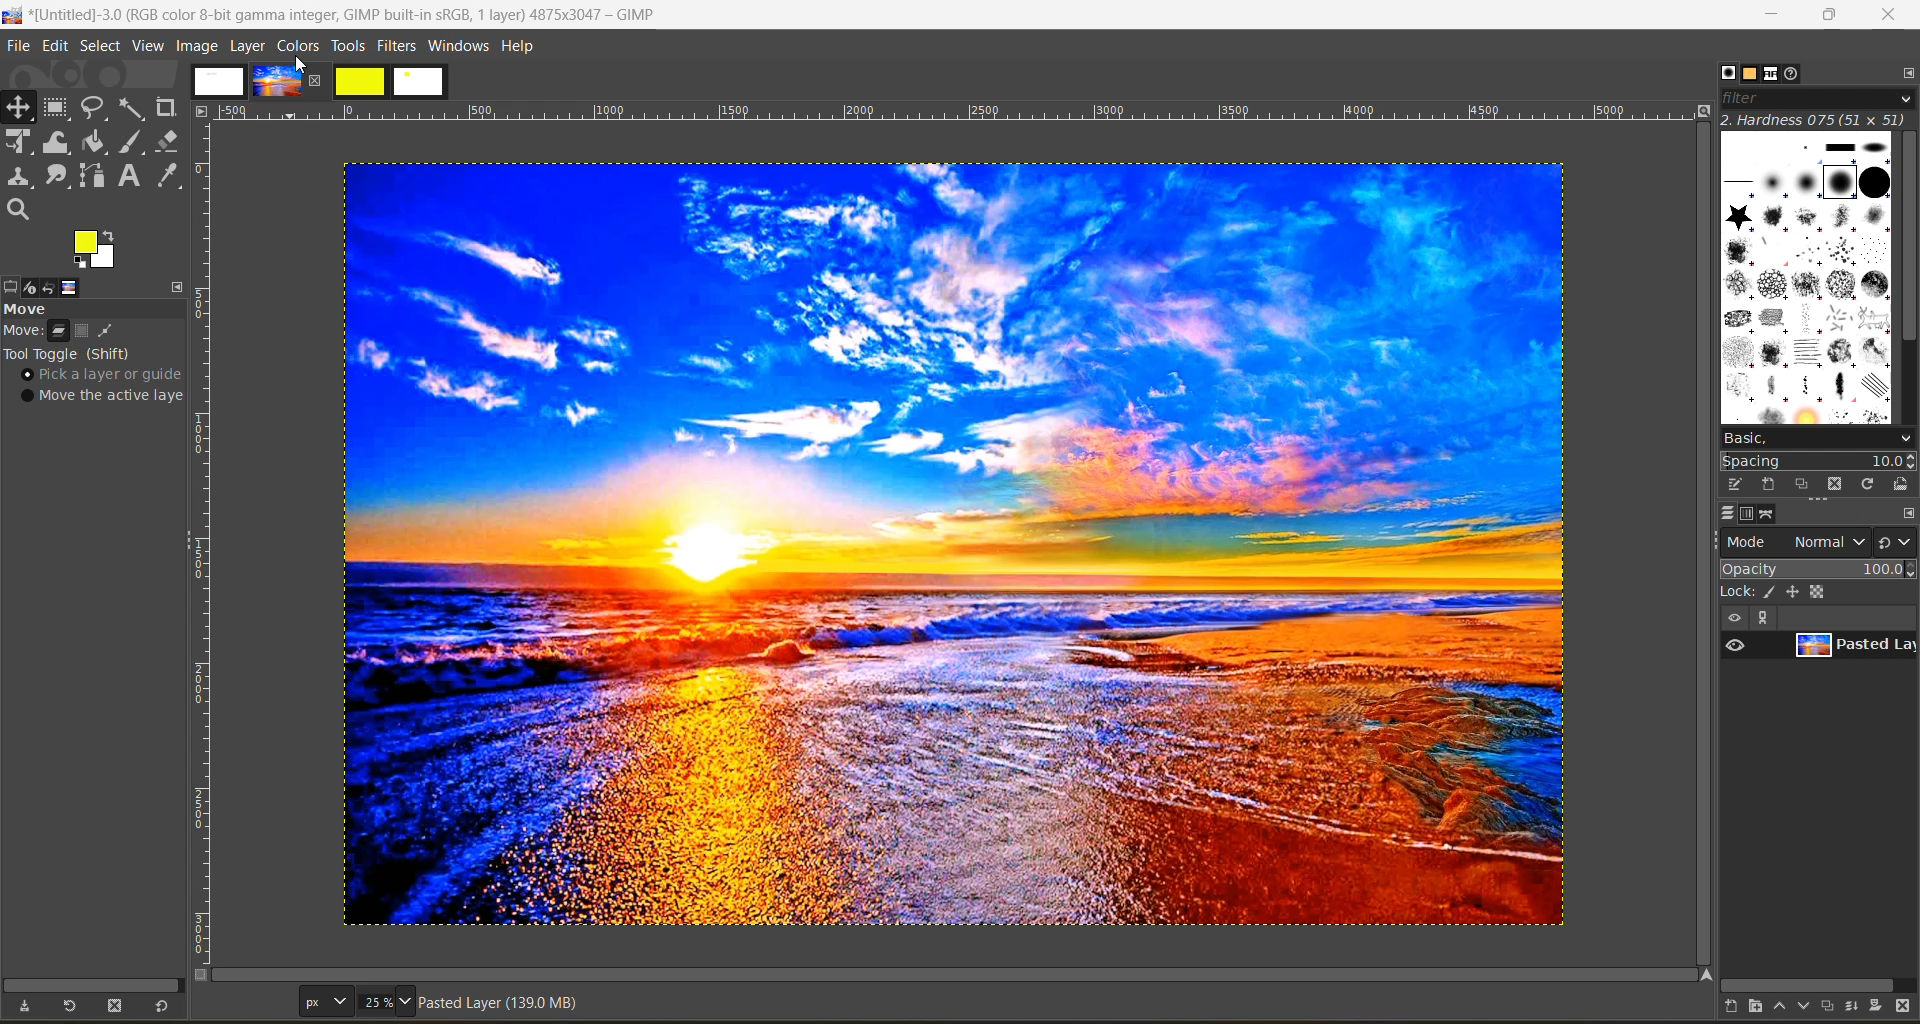 Image resolution: width=1920 pixels, height=1024 pixels. Describe the element at coordinates (1897, 546) in the screenshot. I see `switch to another group` at that location.